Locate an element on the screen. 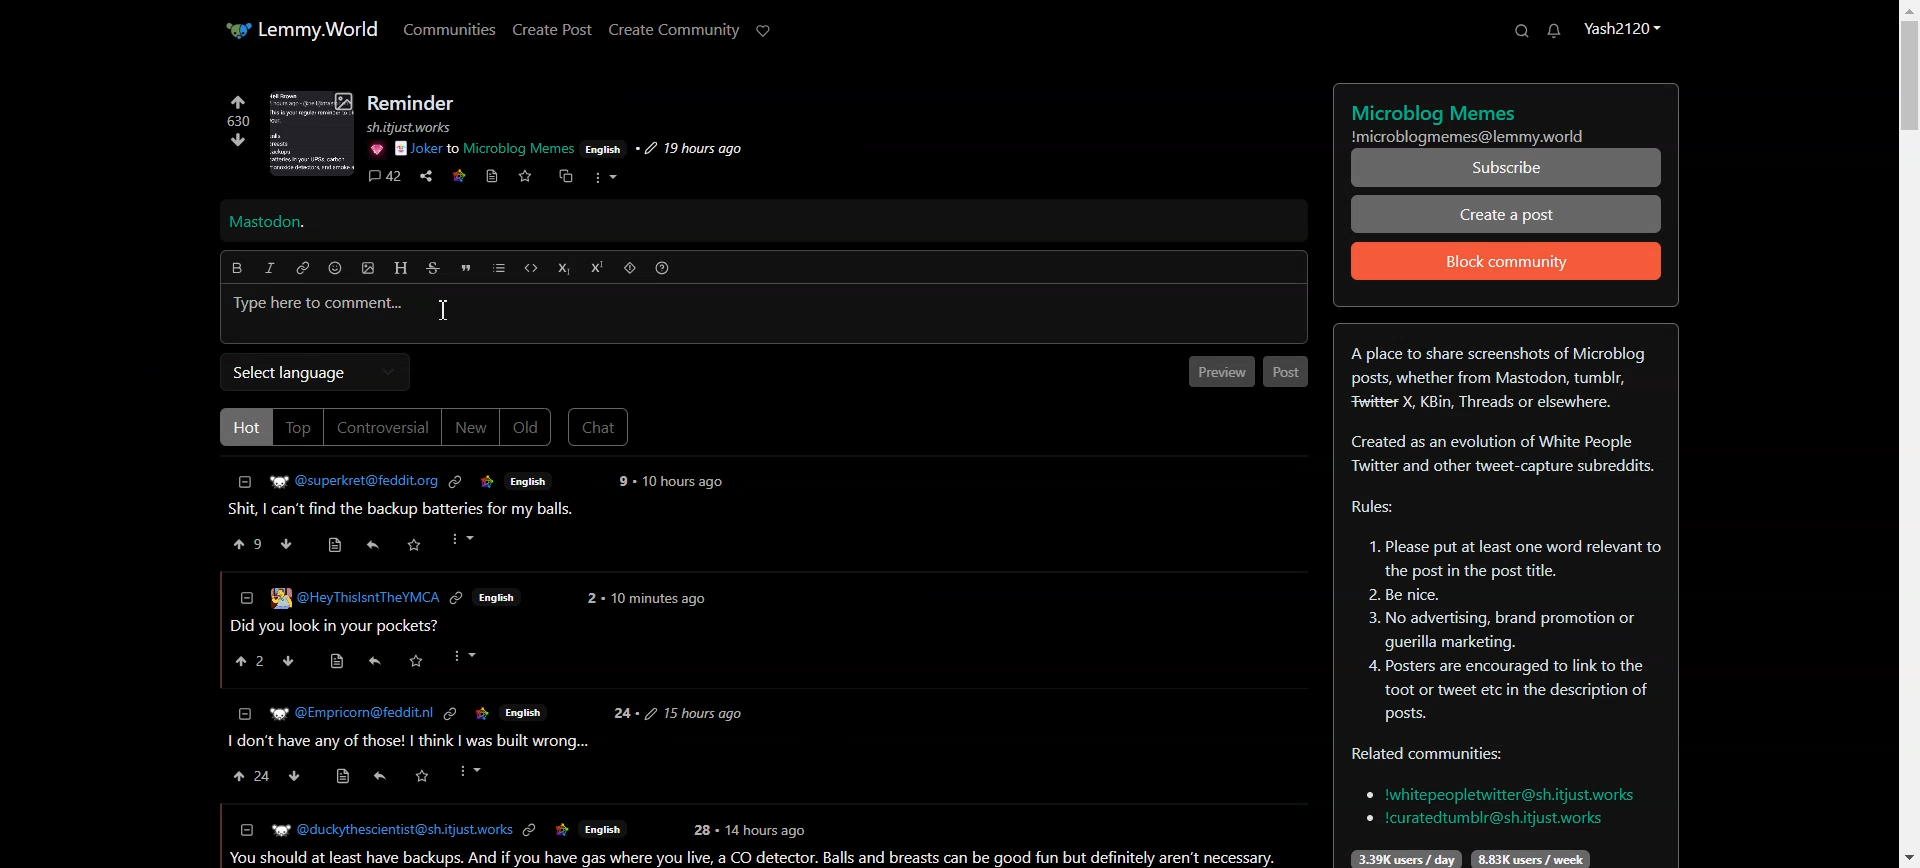 Image resolution: width=1920 pixels, height=868 pixels. Down vote is located at coordinates (234, 139).